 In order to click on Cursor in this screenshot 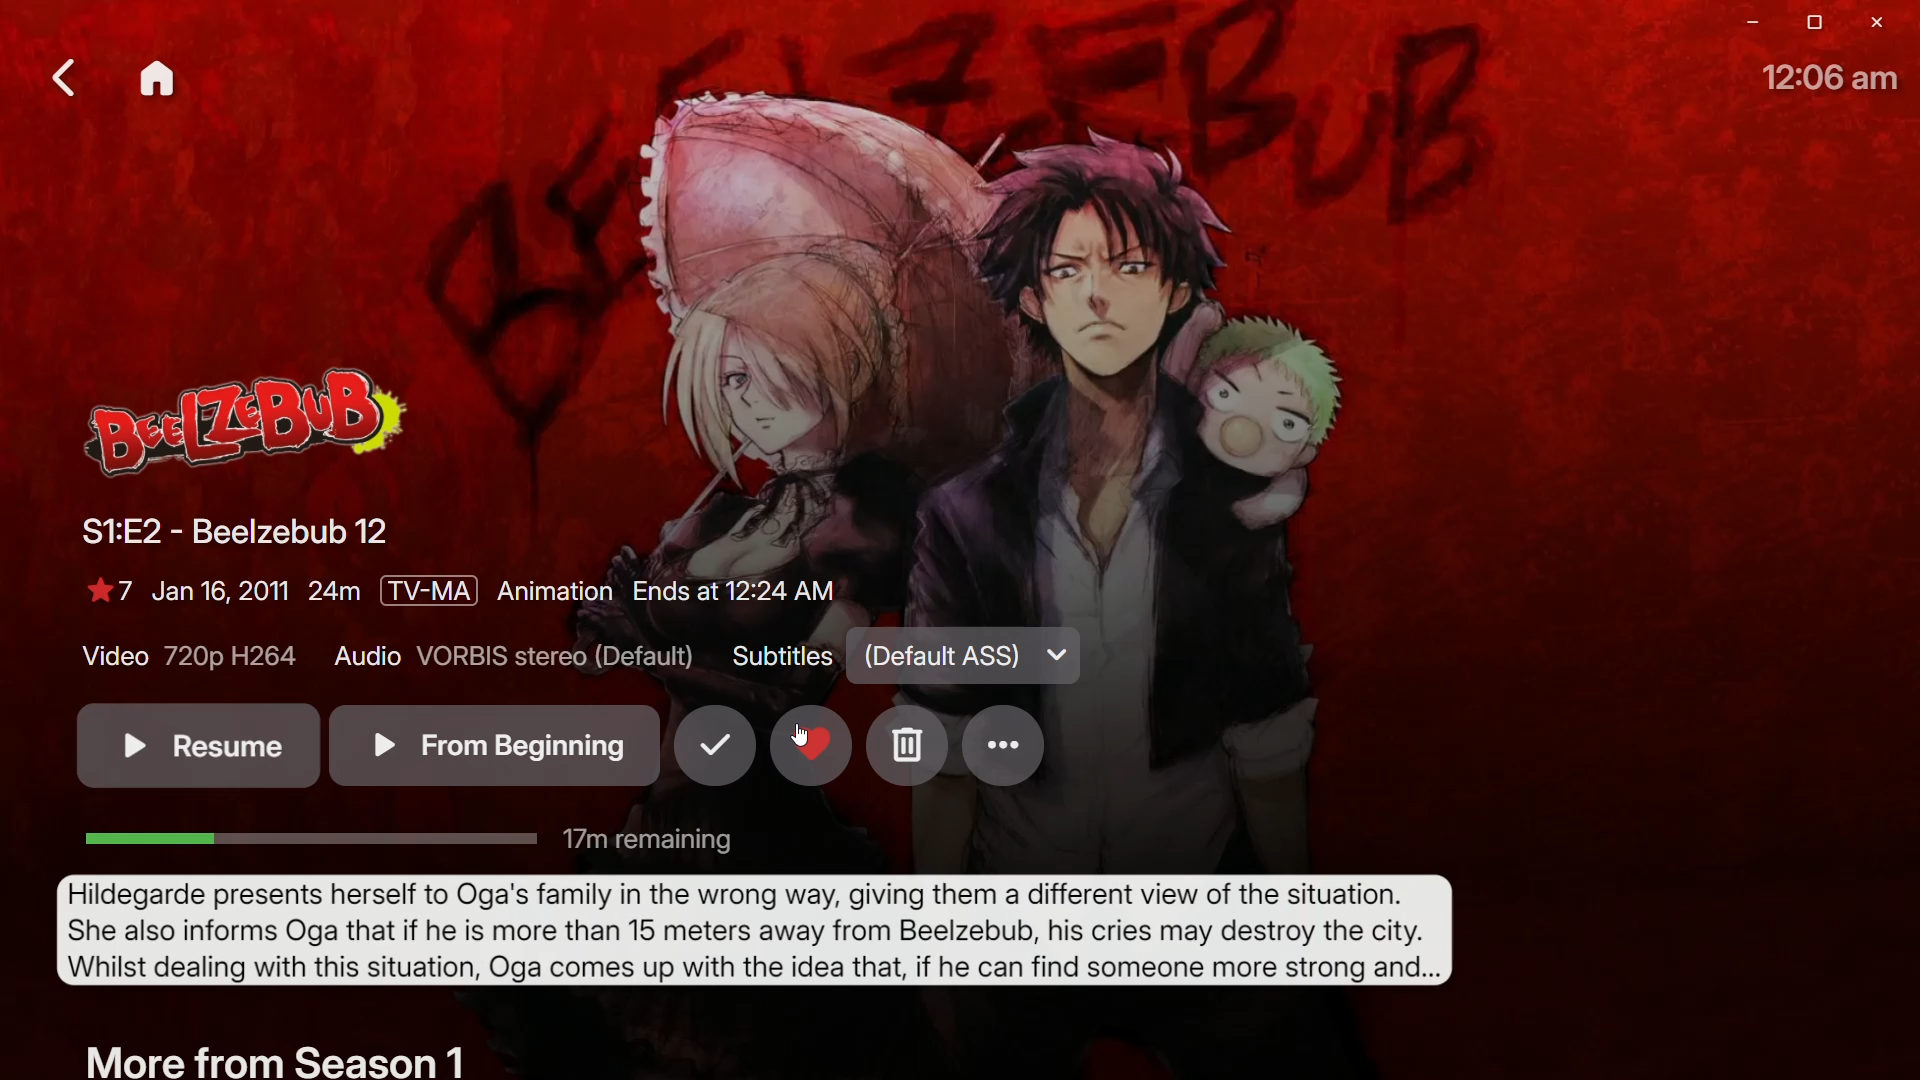, I will do `click(798, 732)`.